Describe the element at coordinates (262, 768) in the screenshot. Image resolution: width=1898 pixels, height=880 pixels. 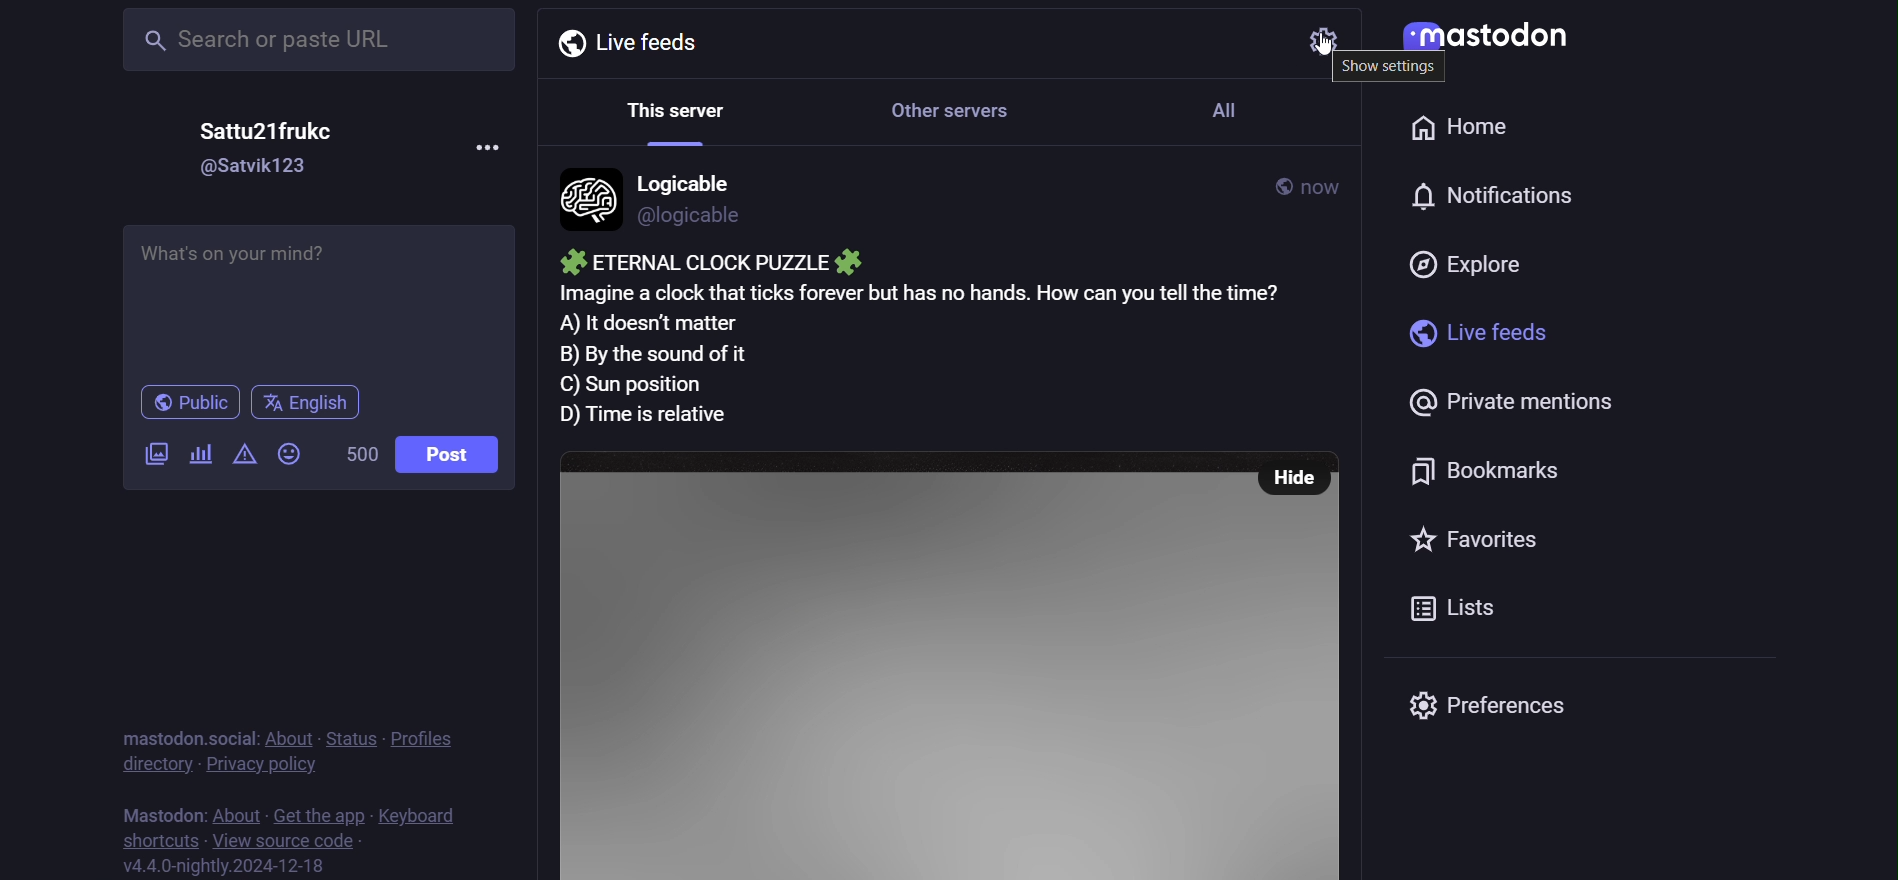
I see `privacy policy` at that location.